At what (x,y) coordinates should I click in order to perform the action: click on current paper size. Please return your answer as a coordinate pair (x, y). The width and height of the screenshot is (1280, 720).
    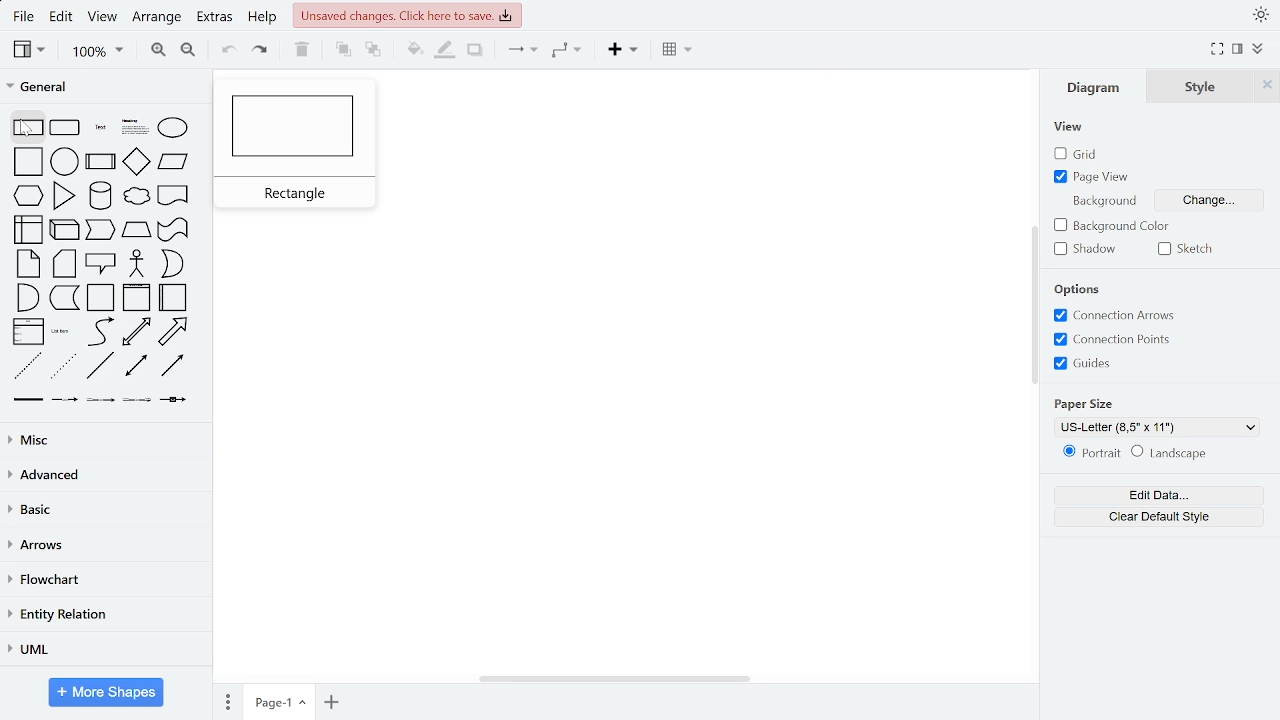
    Looking at the image, I should click on (1162, 426).